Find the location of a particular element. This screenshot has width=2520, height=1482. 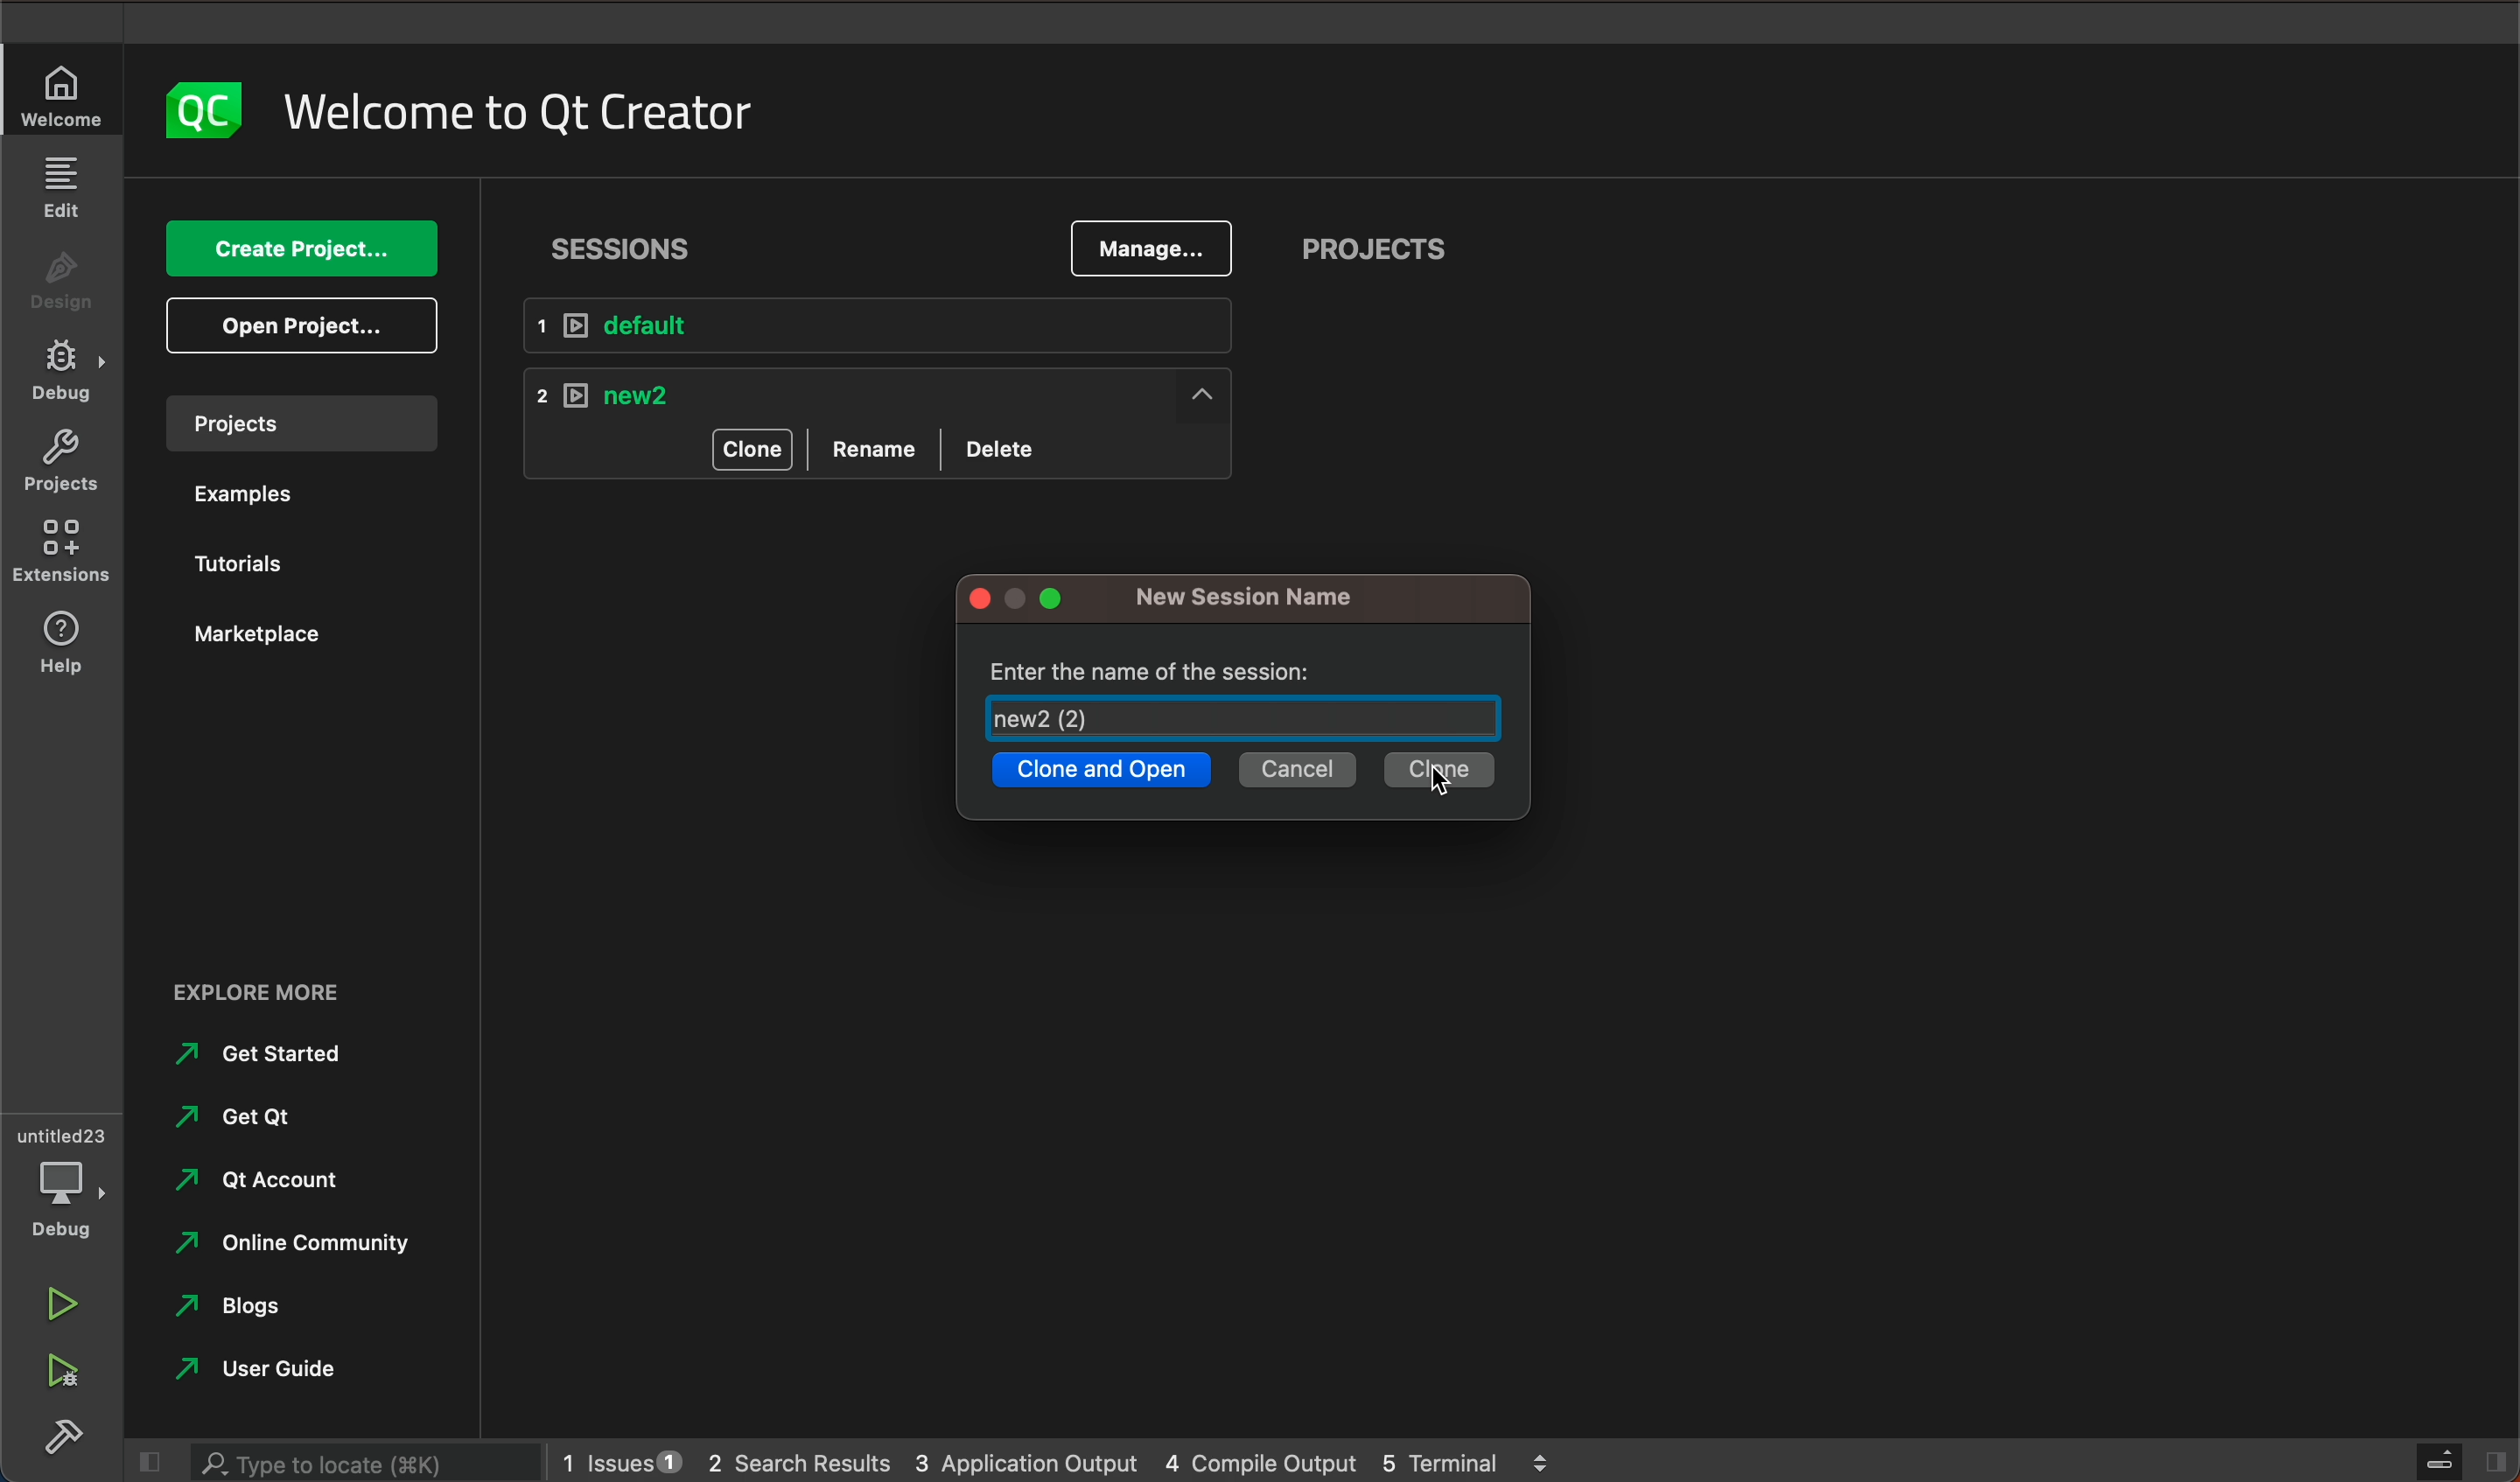

close slide bar is located at coordinates (2448, 1461).